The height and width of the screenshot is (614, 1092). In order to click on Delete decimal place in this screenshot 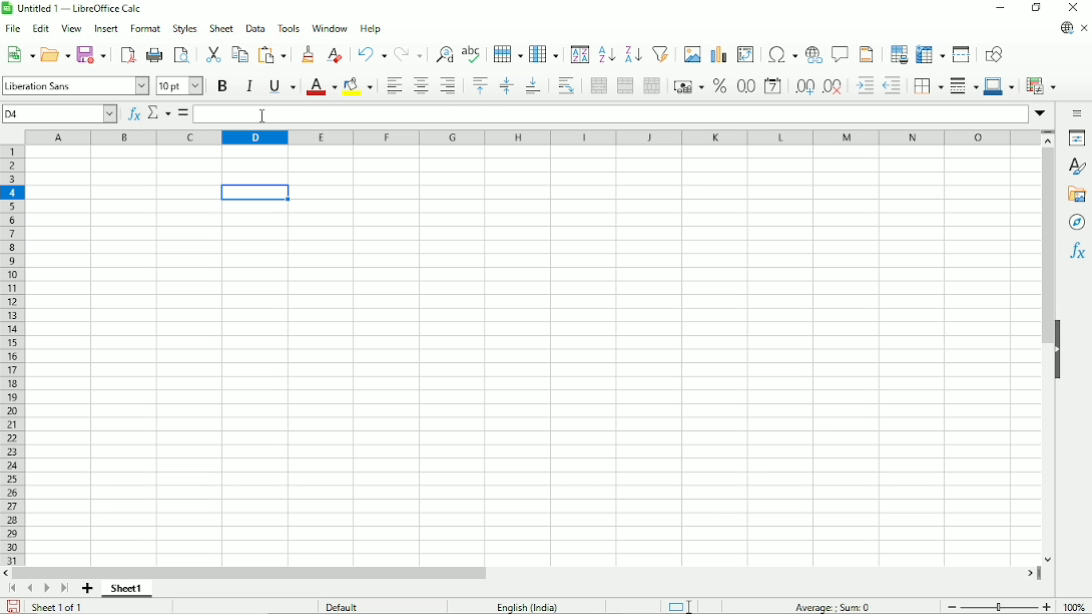, I will do `click(833, 86)`.